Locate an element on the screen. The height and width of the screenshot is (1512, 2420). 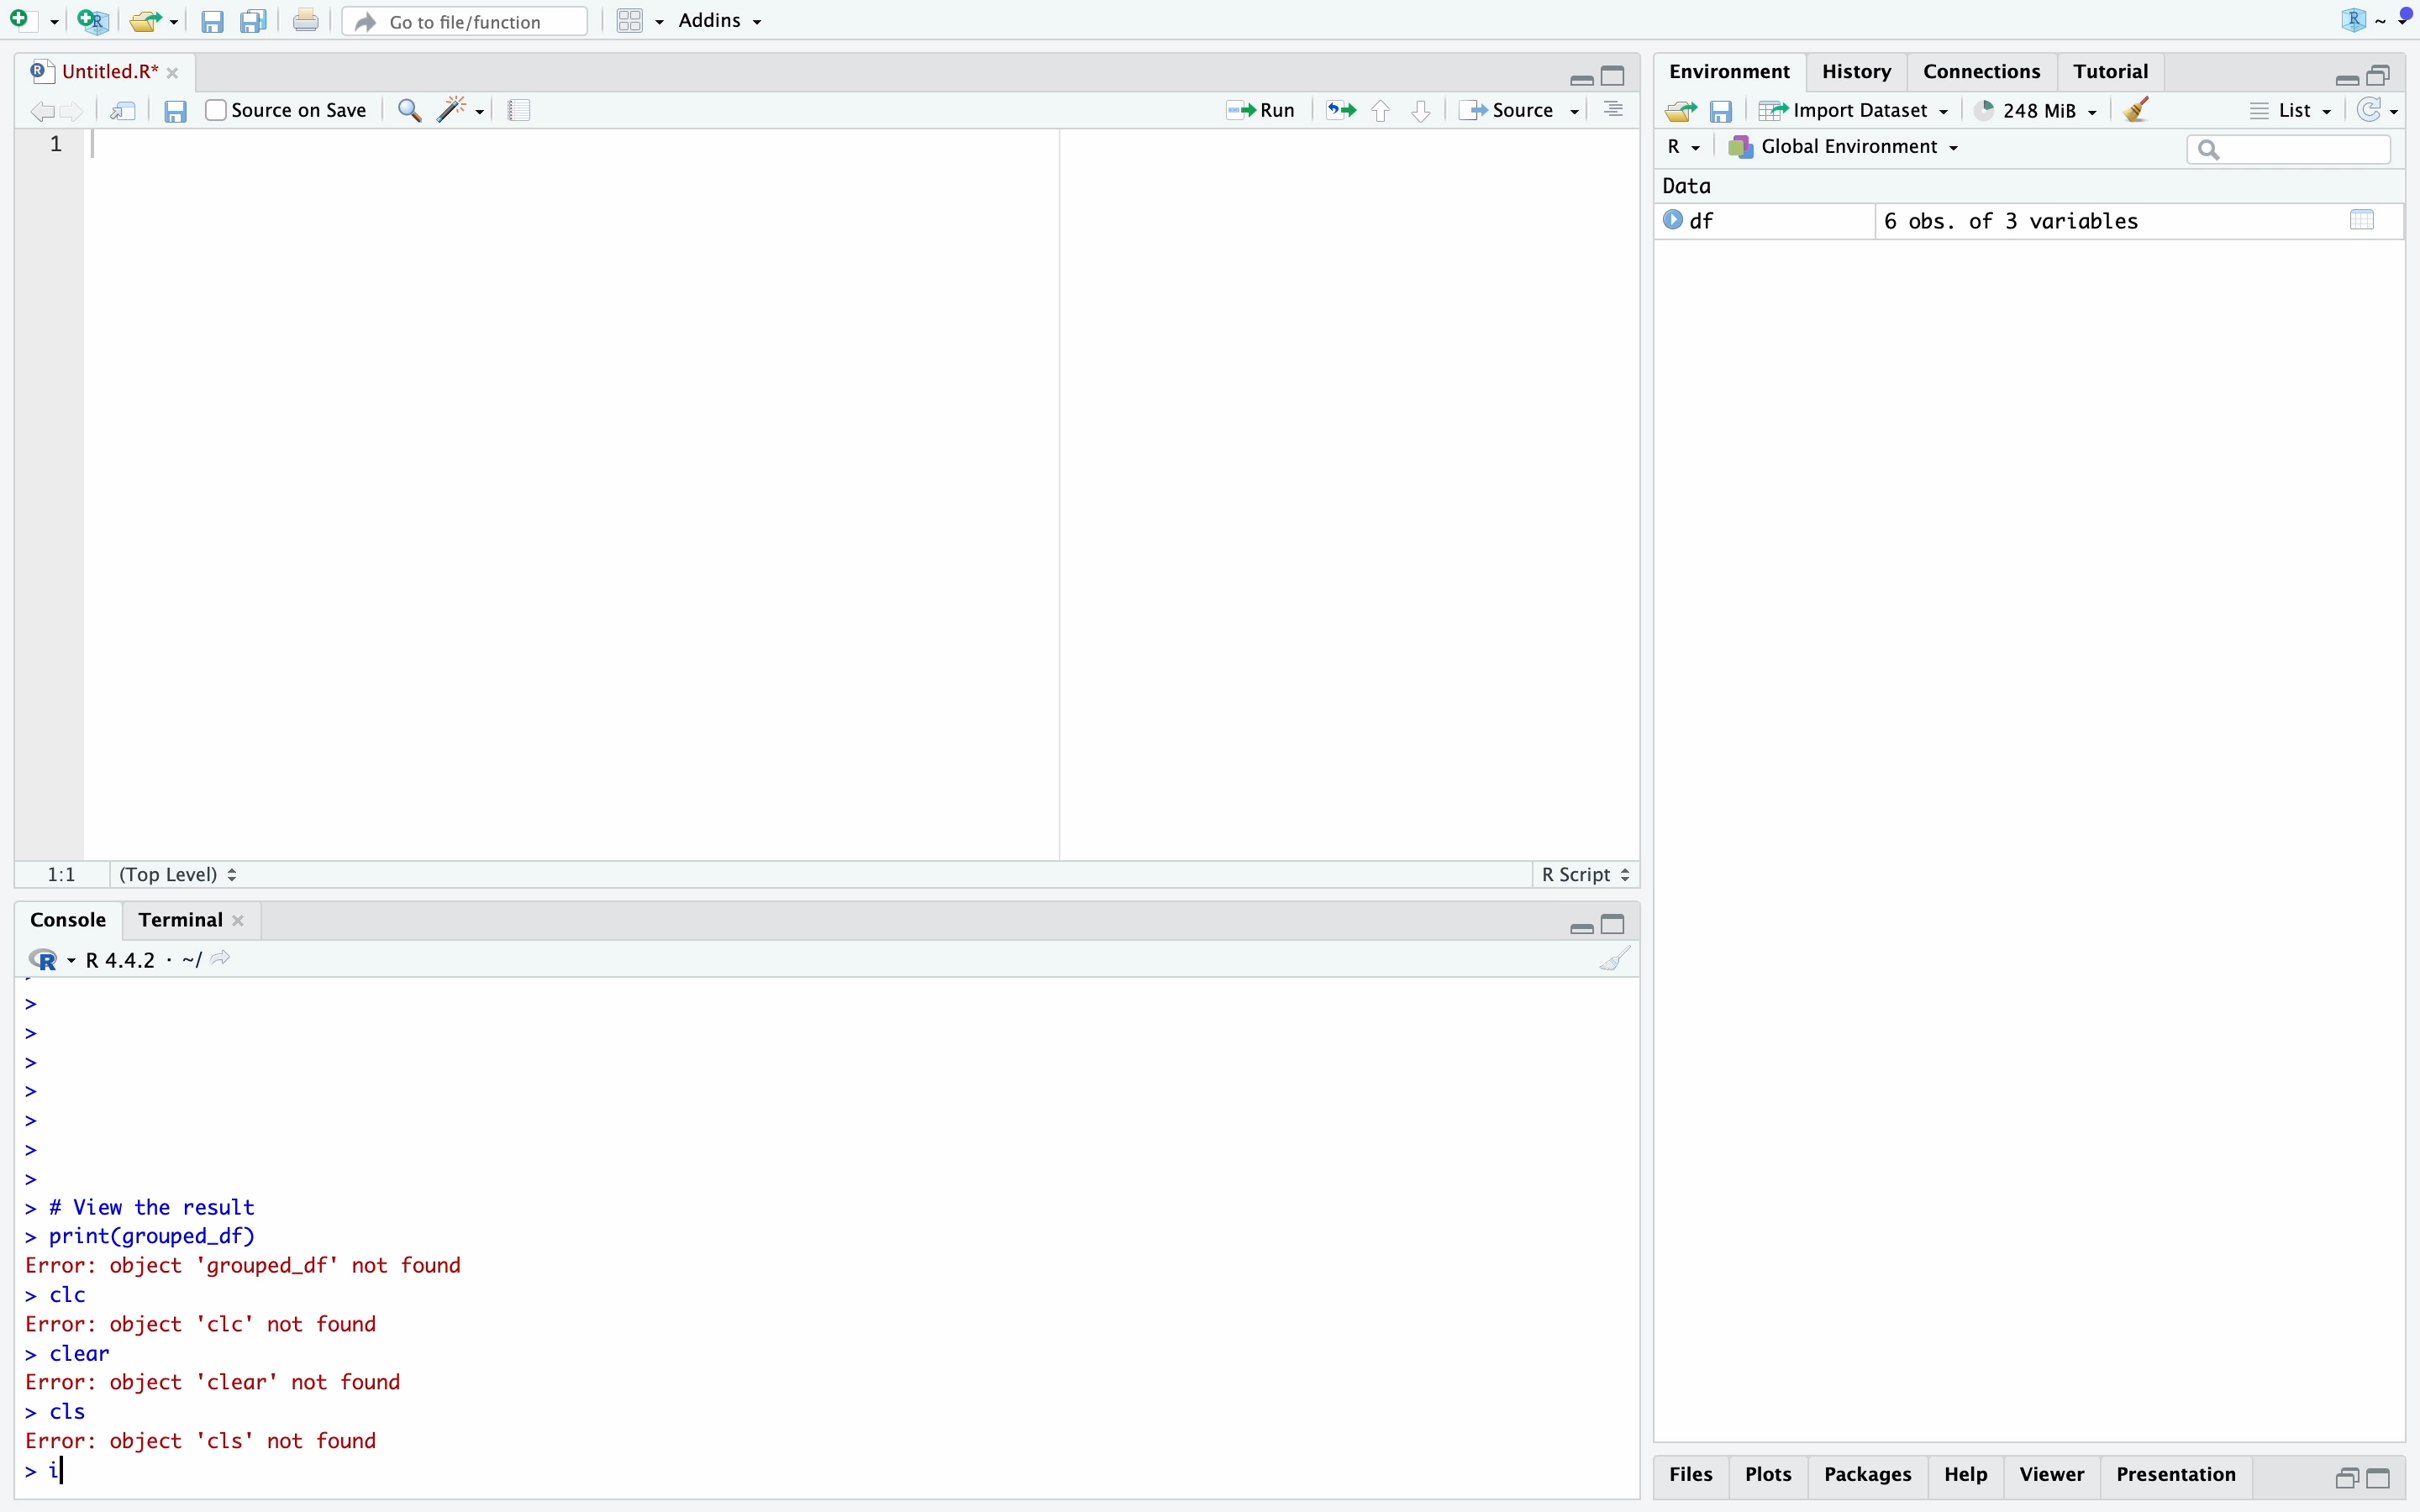
Clear is located at coordinates (2140, 111).